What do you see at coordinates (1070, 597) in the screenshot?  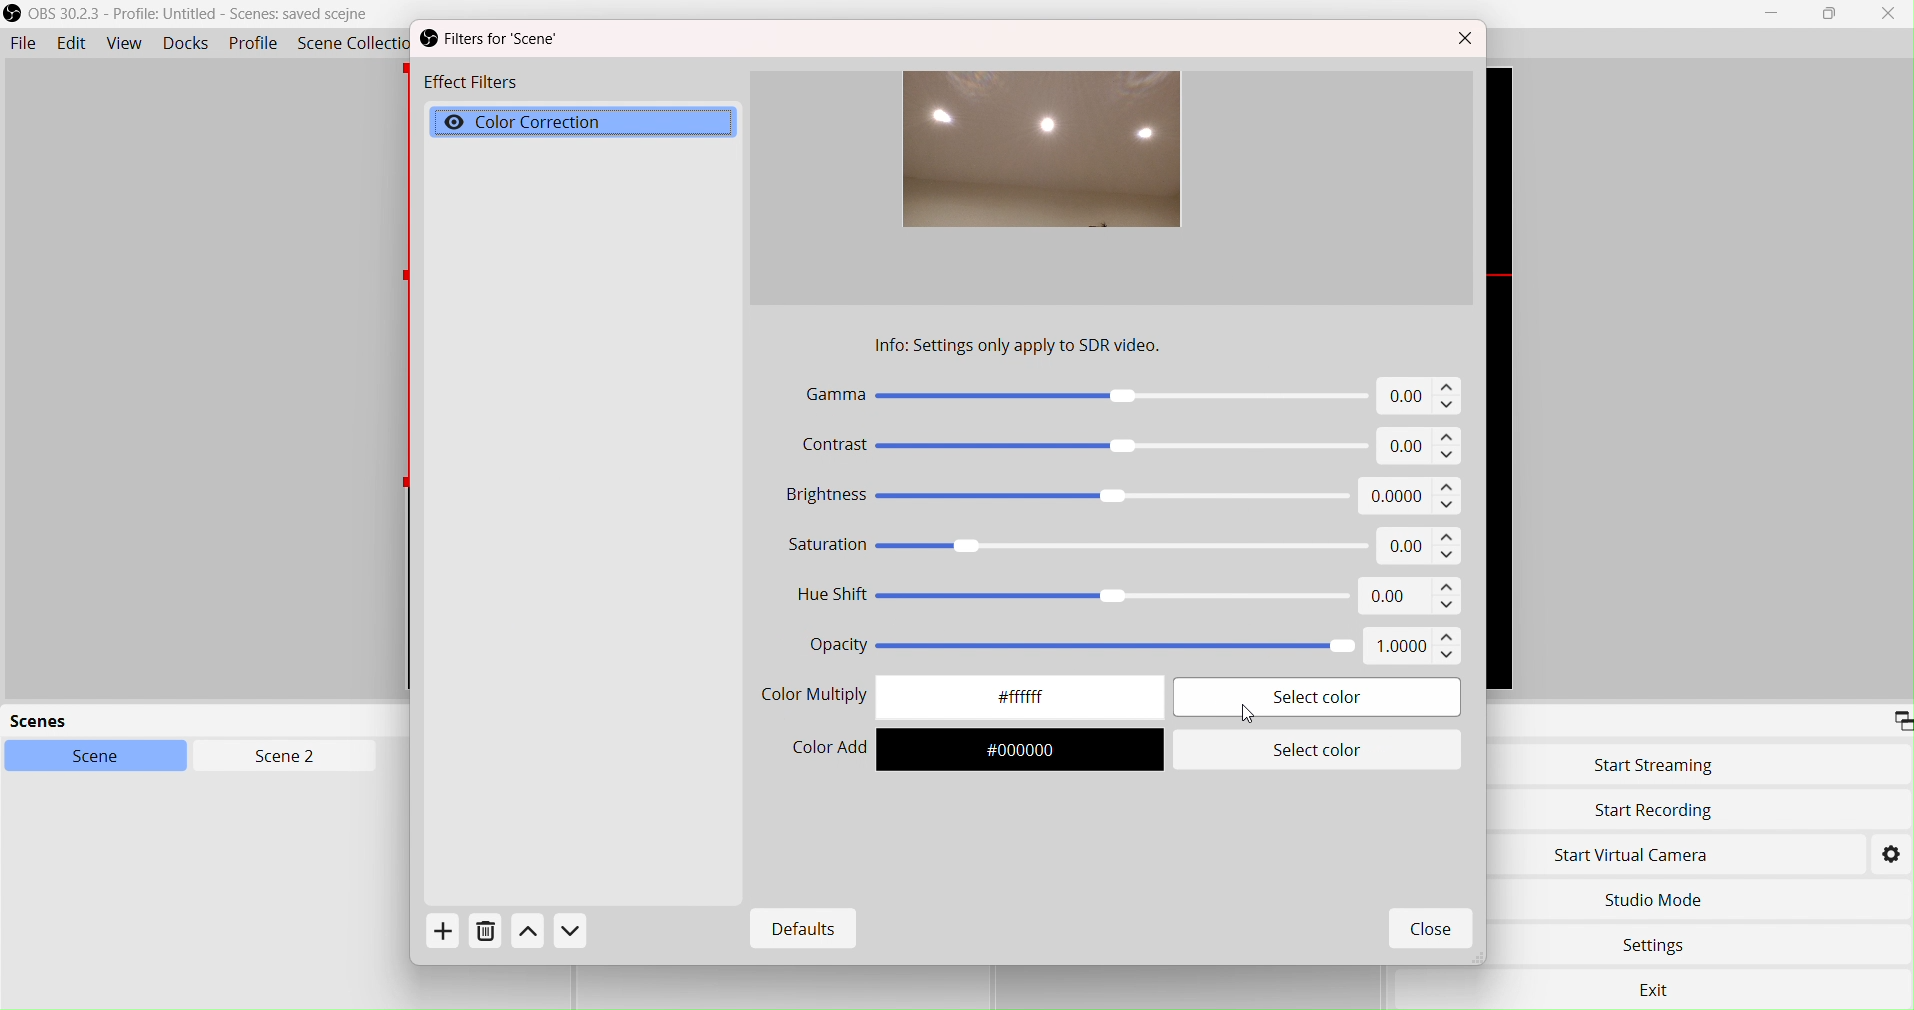 I see `Hue Shift` at bounding box center [1070, 597].